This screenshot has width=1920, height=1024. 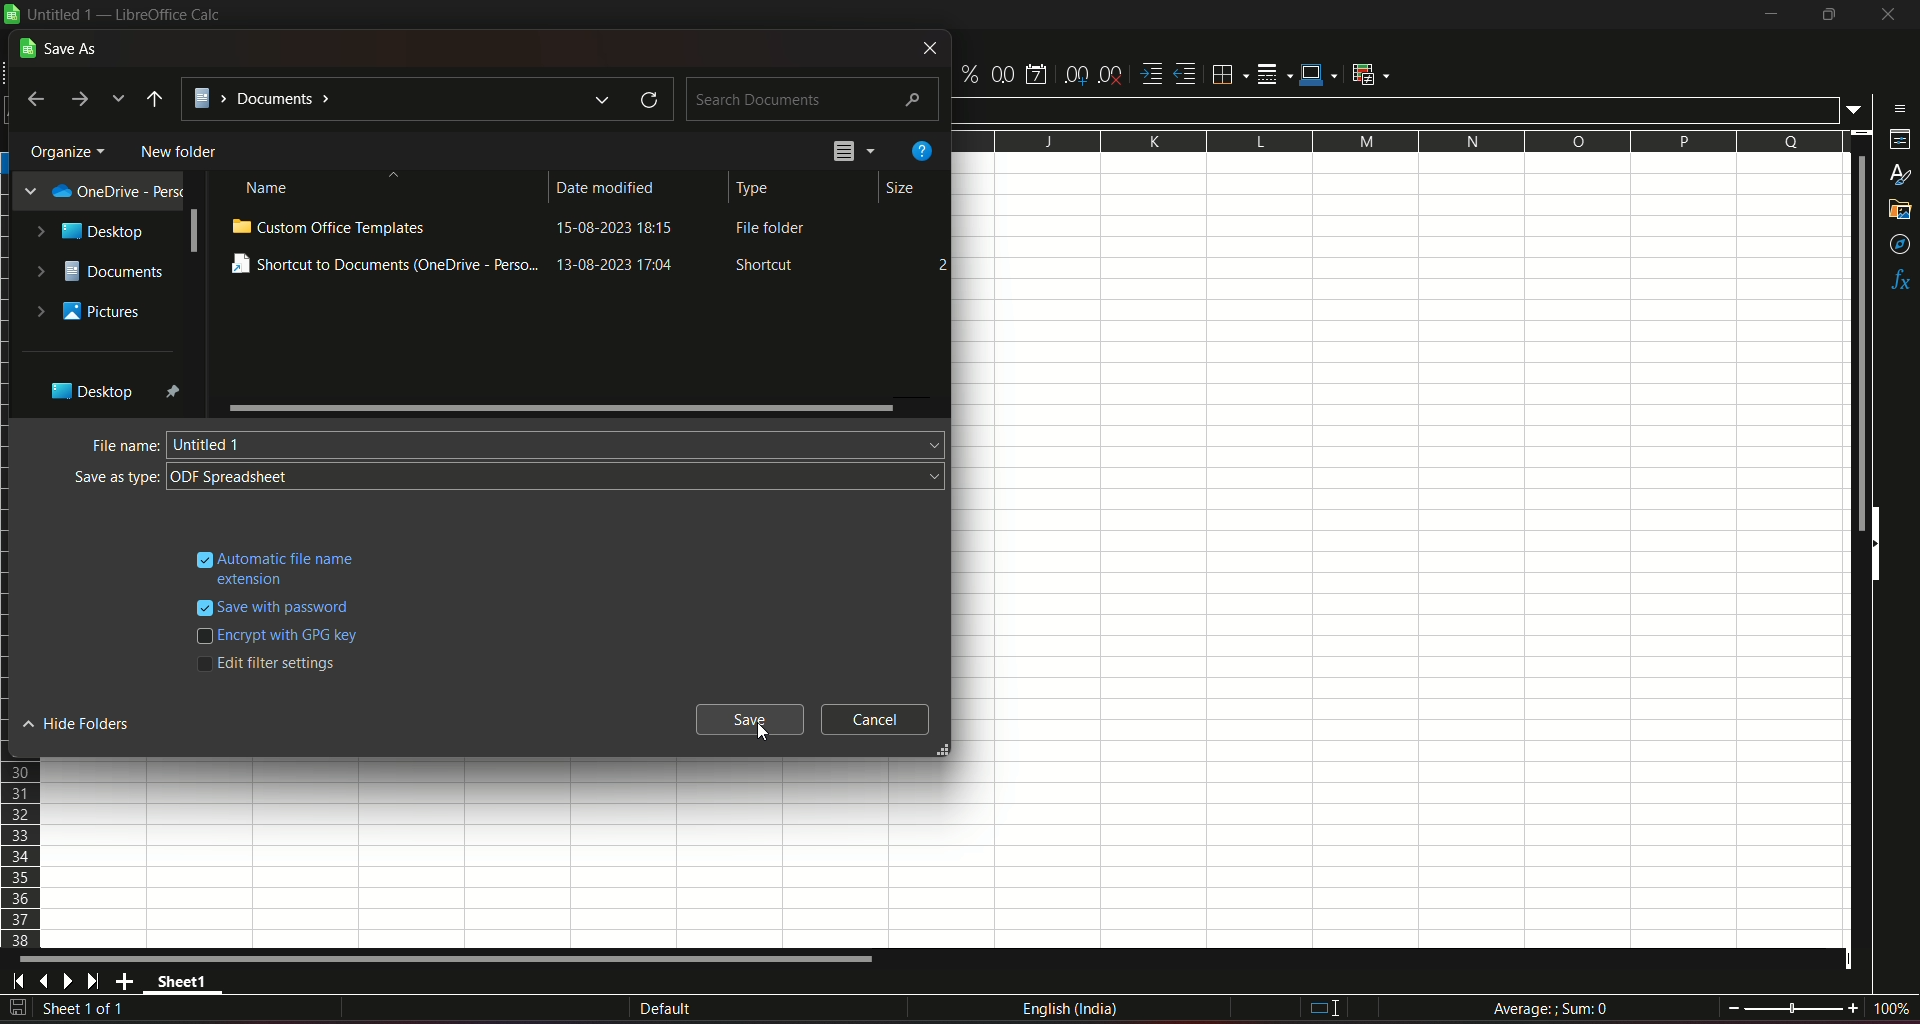 What do you see at coordinates (270, 189) in the screenshot?
I see `name` at bounding box center [270, 189].